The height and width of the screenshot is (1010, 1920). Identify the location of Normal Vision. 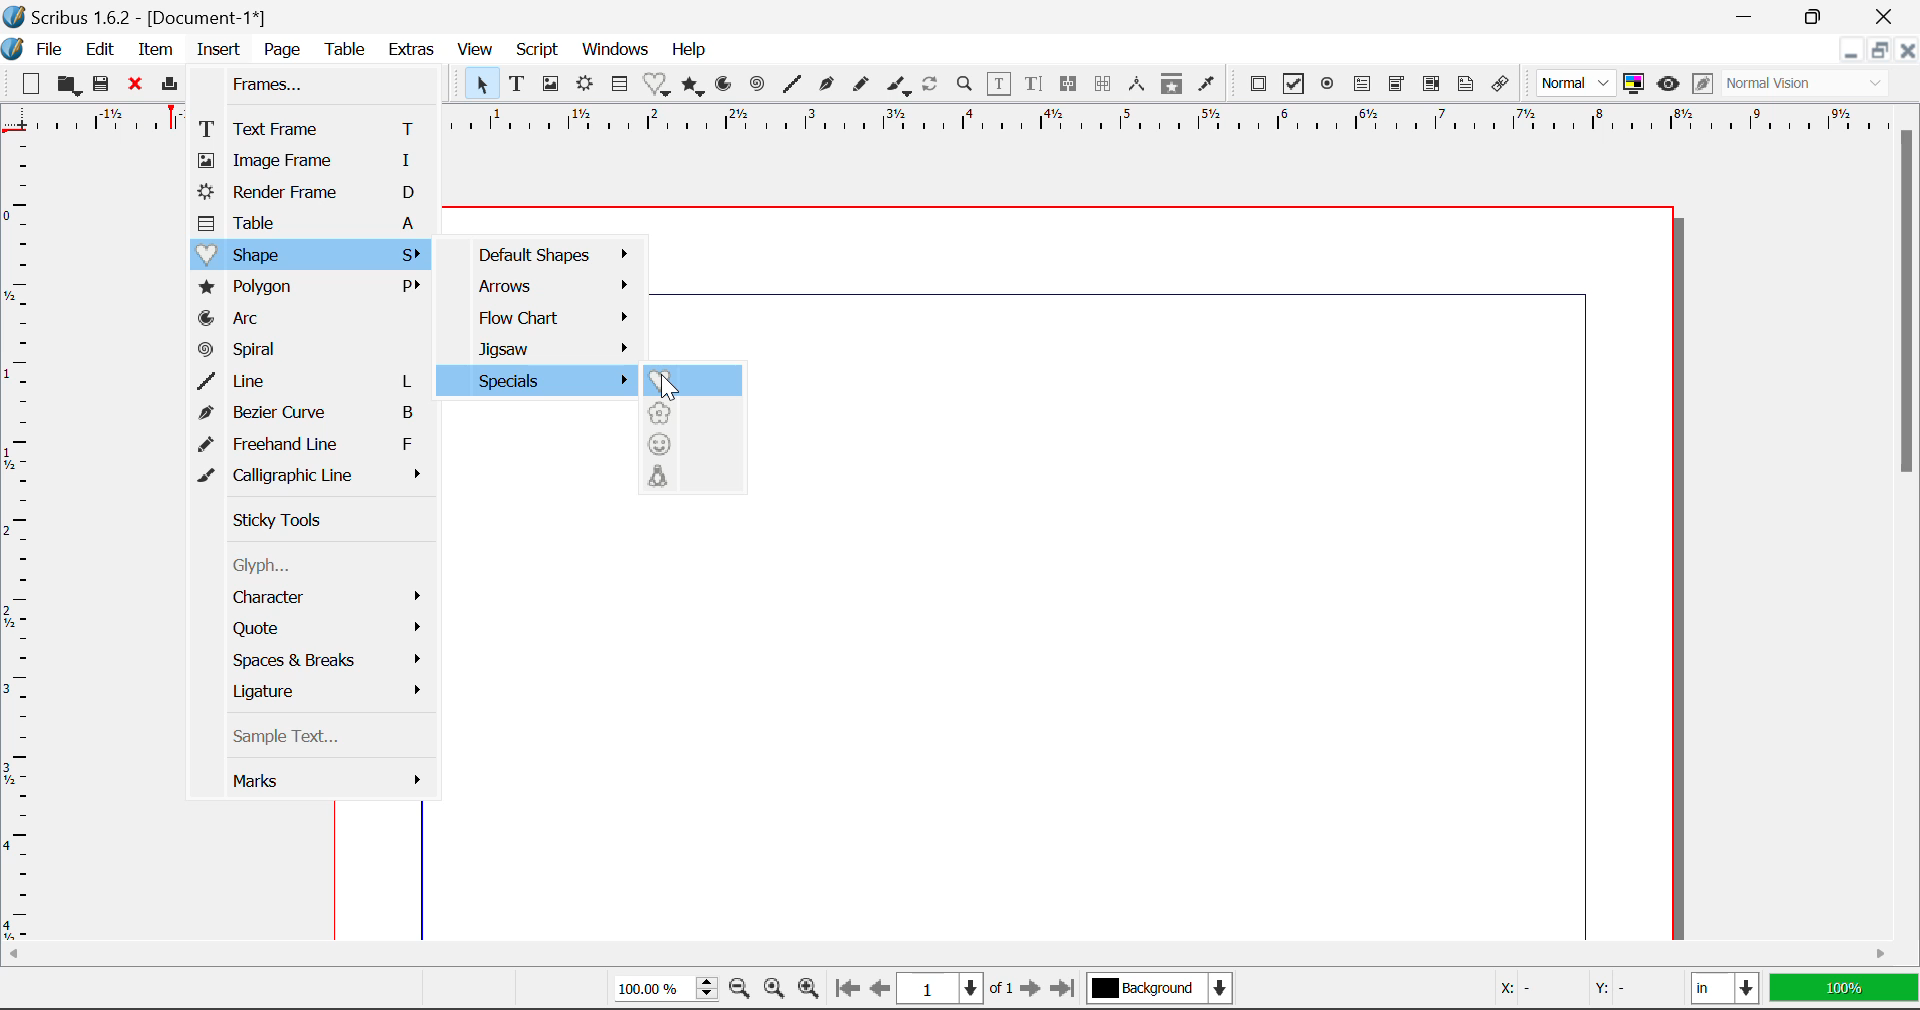
(1808, 85).